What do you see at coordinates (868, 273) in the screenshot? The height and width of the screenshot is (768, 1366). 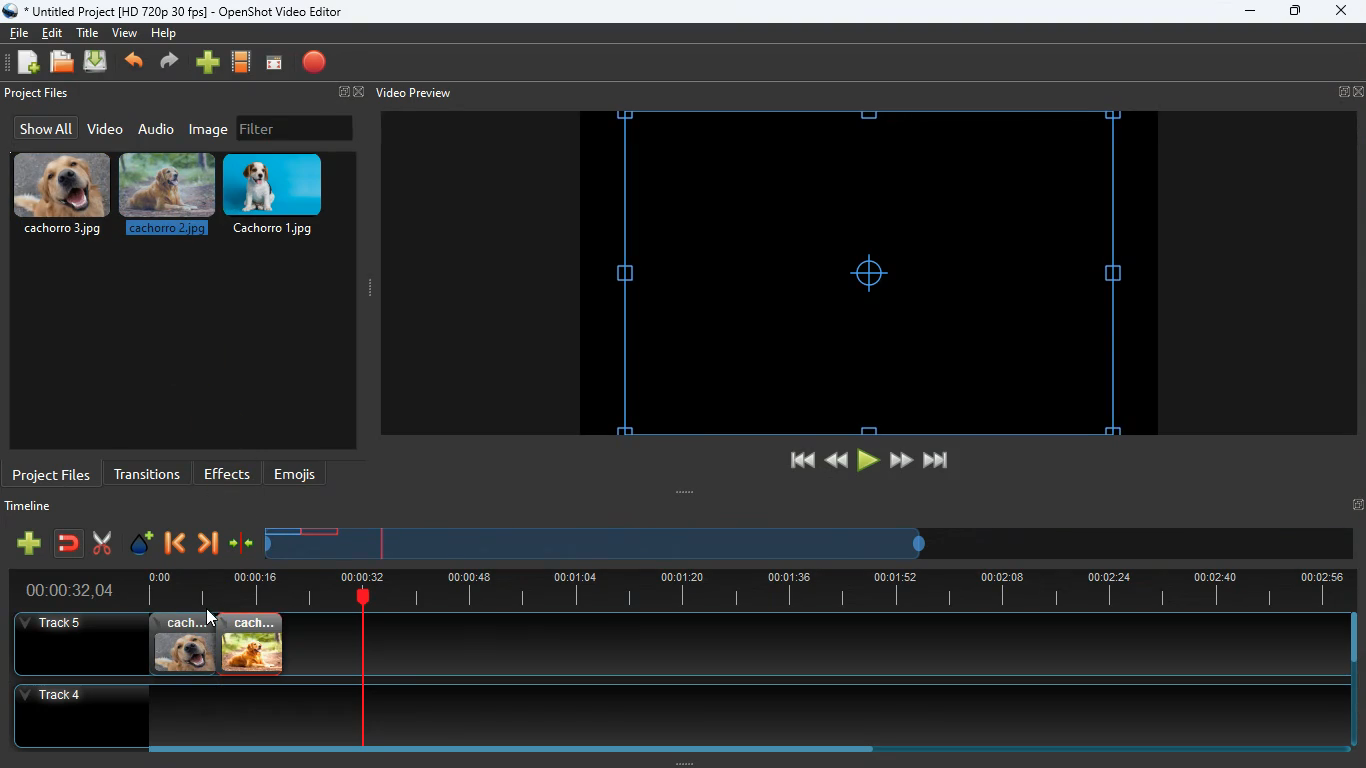 I see `screen` at bounding box center [868, 273].